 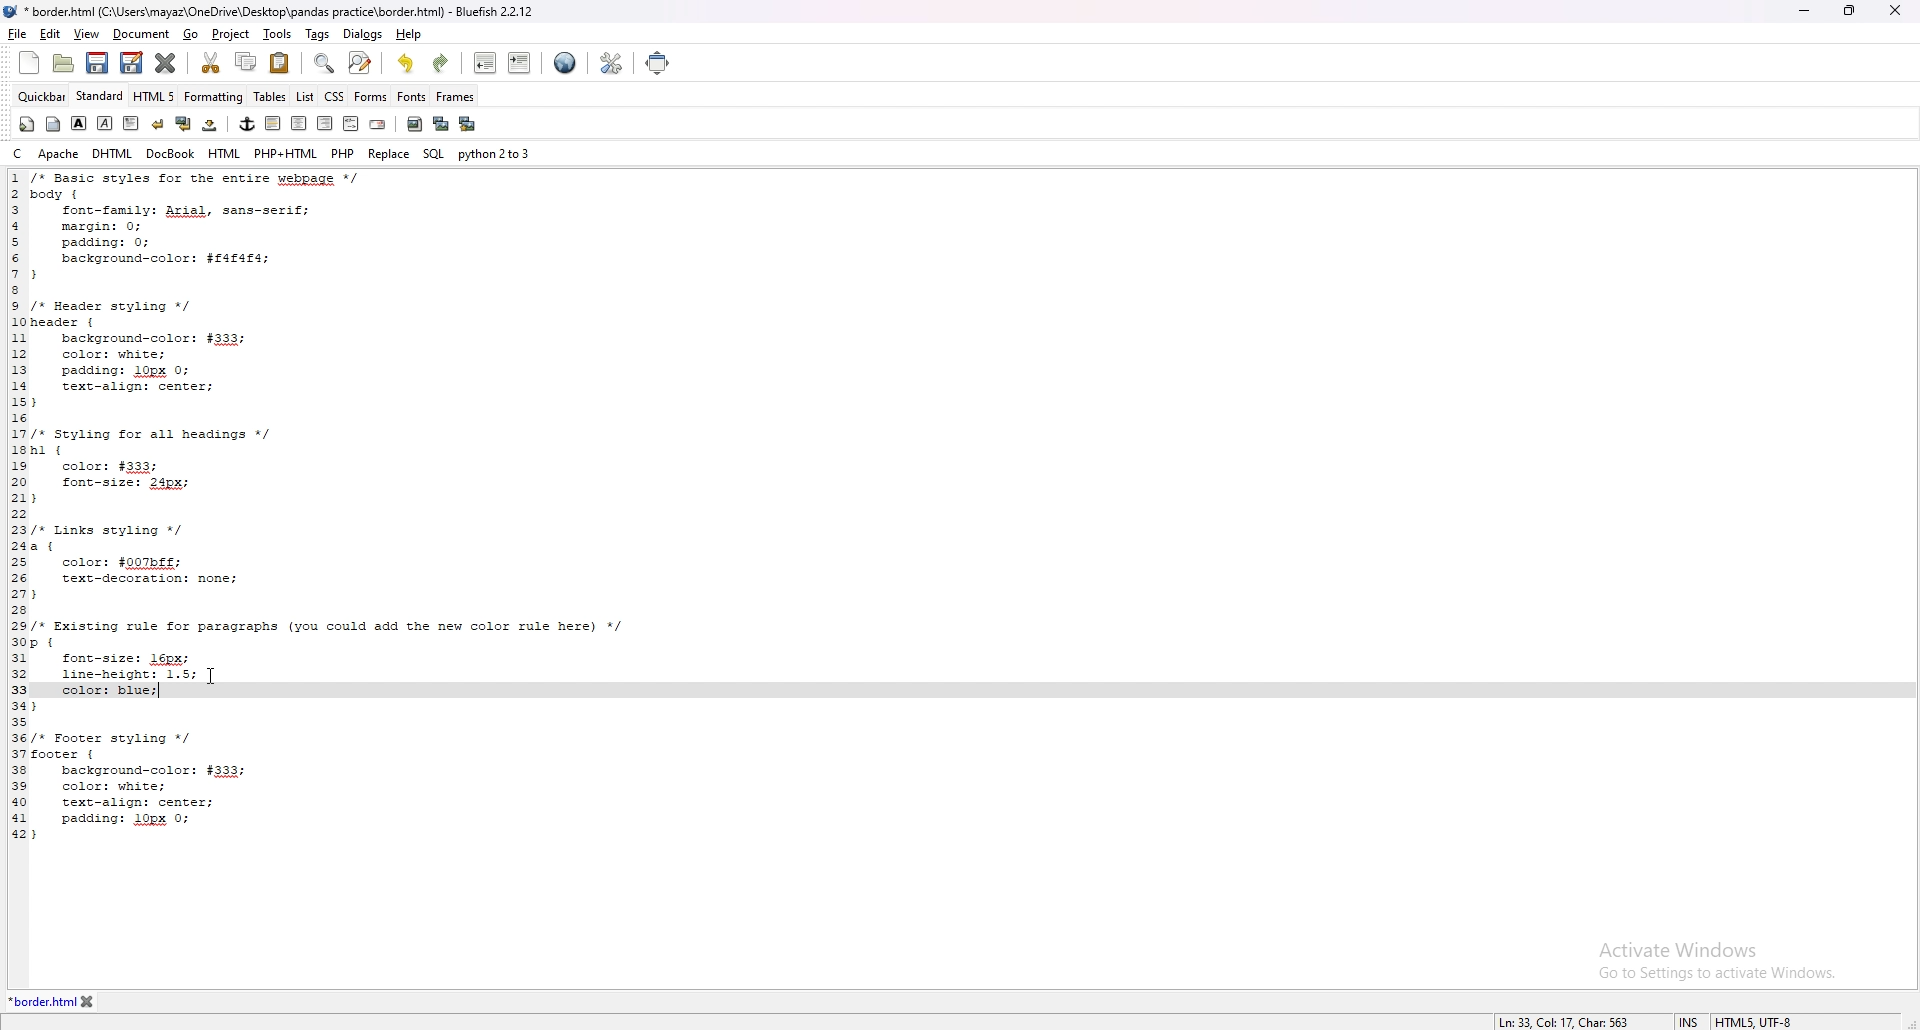 I want to click on go, so click(x=192, y=35).